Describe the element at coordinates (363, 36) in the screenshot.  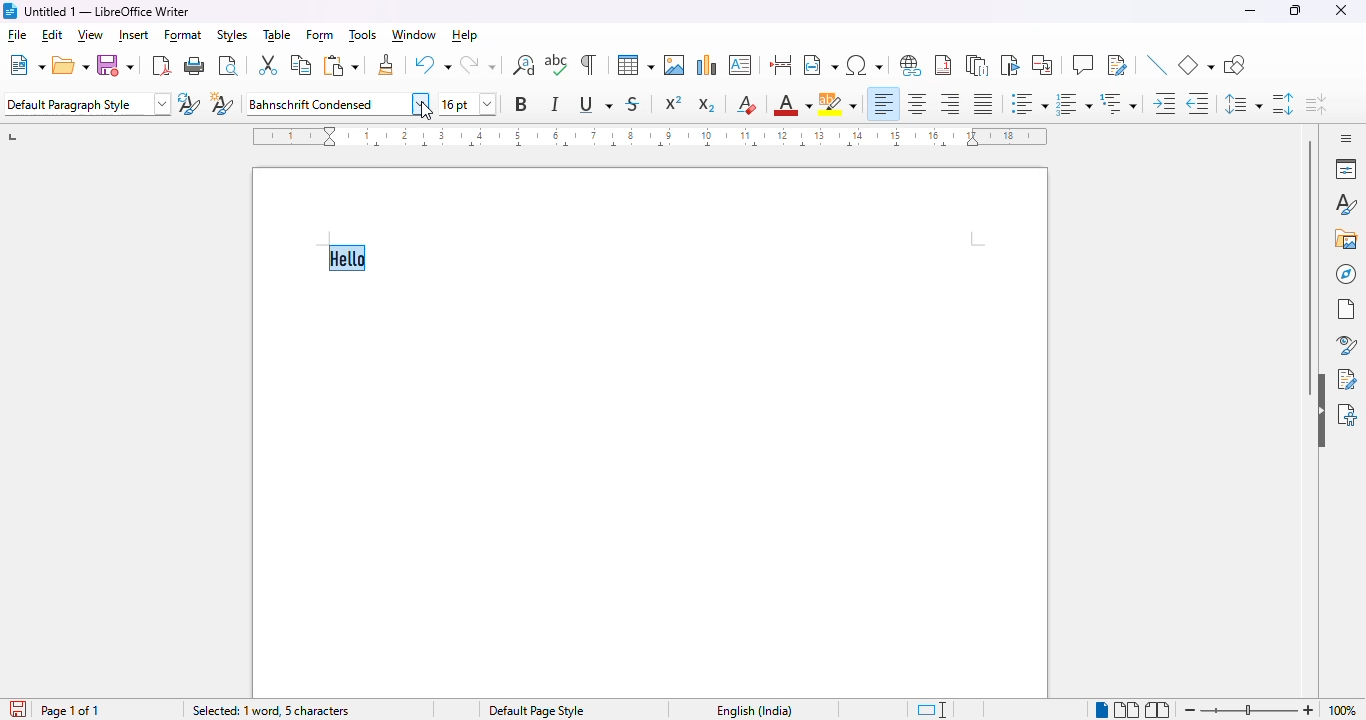
I see `tools` at that location.